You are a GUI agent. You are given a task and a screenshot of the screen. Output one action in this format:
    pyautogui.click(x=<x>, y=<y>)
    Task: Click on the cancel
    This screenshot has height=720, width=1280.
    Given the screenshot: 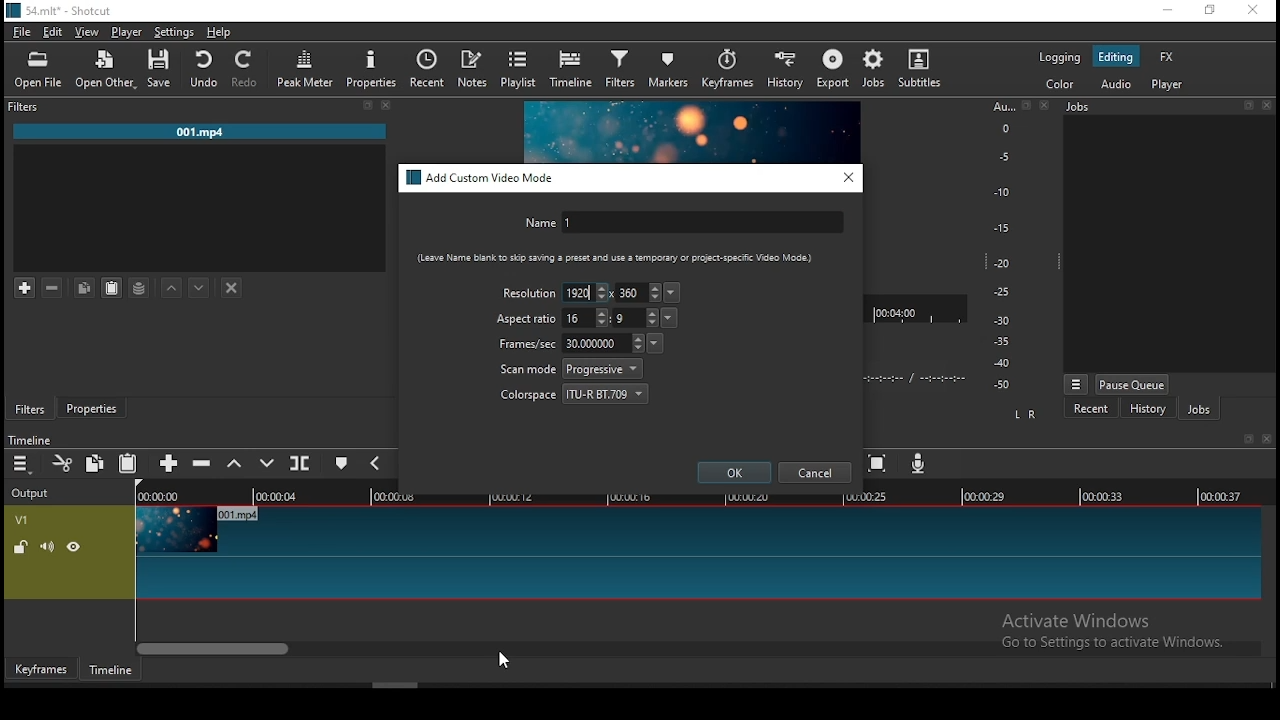 What is the action you would take?
    pyautogui.click(x=815, y=473)
    